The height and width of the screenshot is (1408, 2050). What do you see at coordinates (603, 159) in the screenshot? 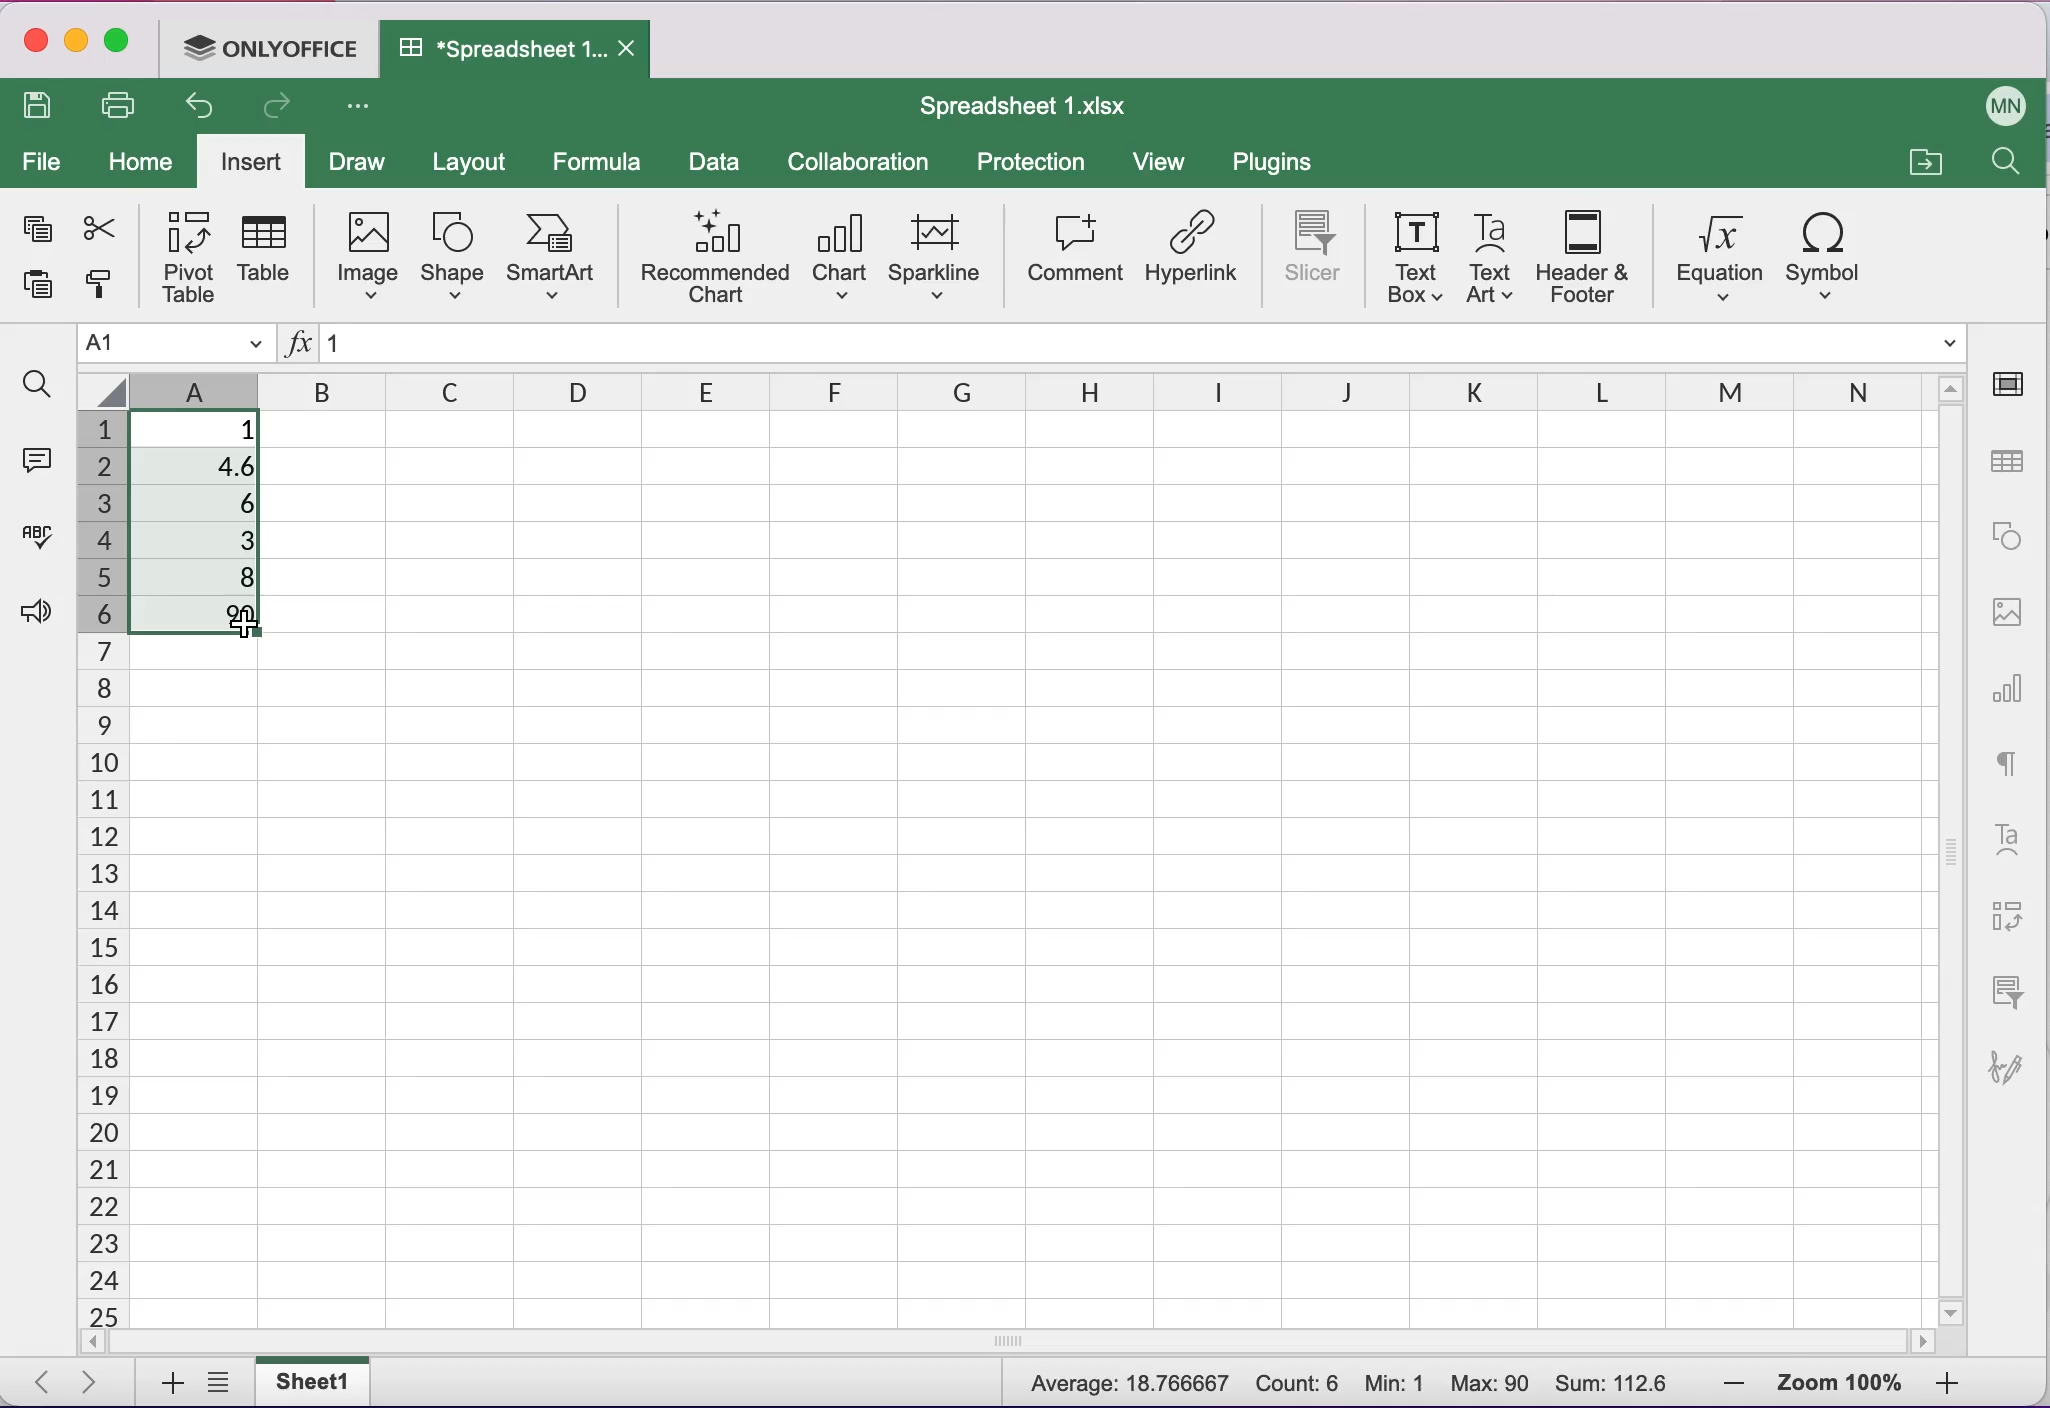
I see `formula` at bounding box center [603, 159].